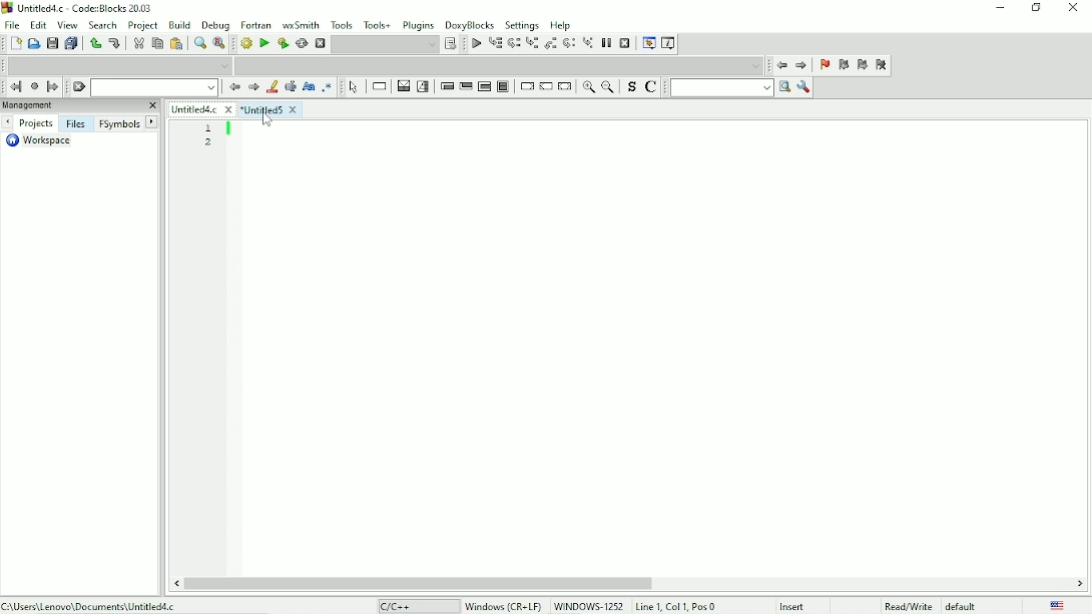 This screenshot has height=614, width=1092. I want to click on Show options window, so click(805, 87).